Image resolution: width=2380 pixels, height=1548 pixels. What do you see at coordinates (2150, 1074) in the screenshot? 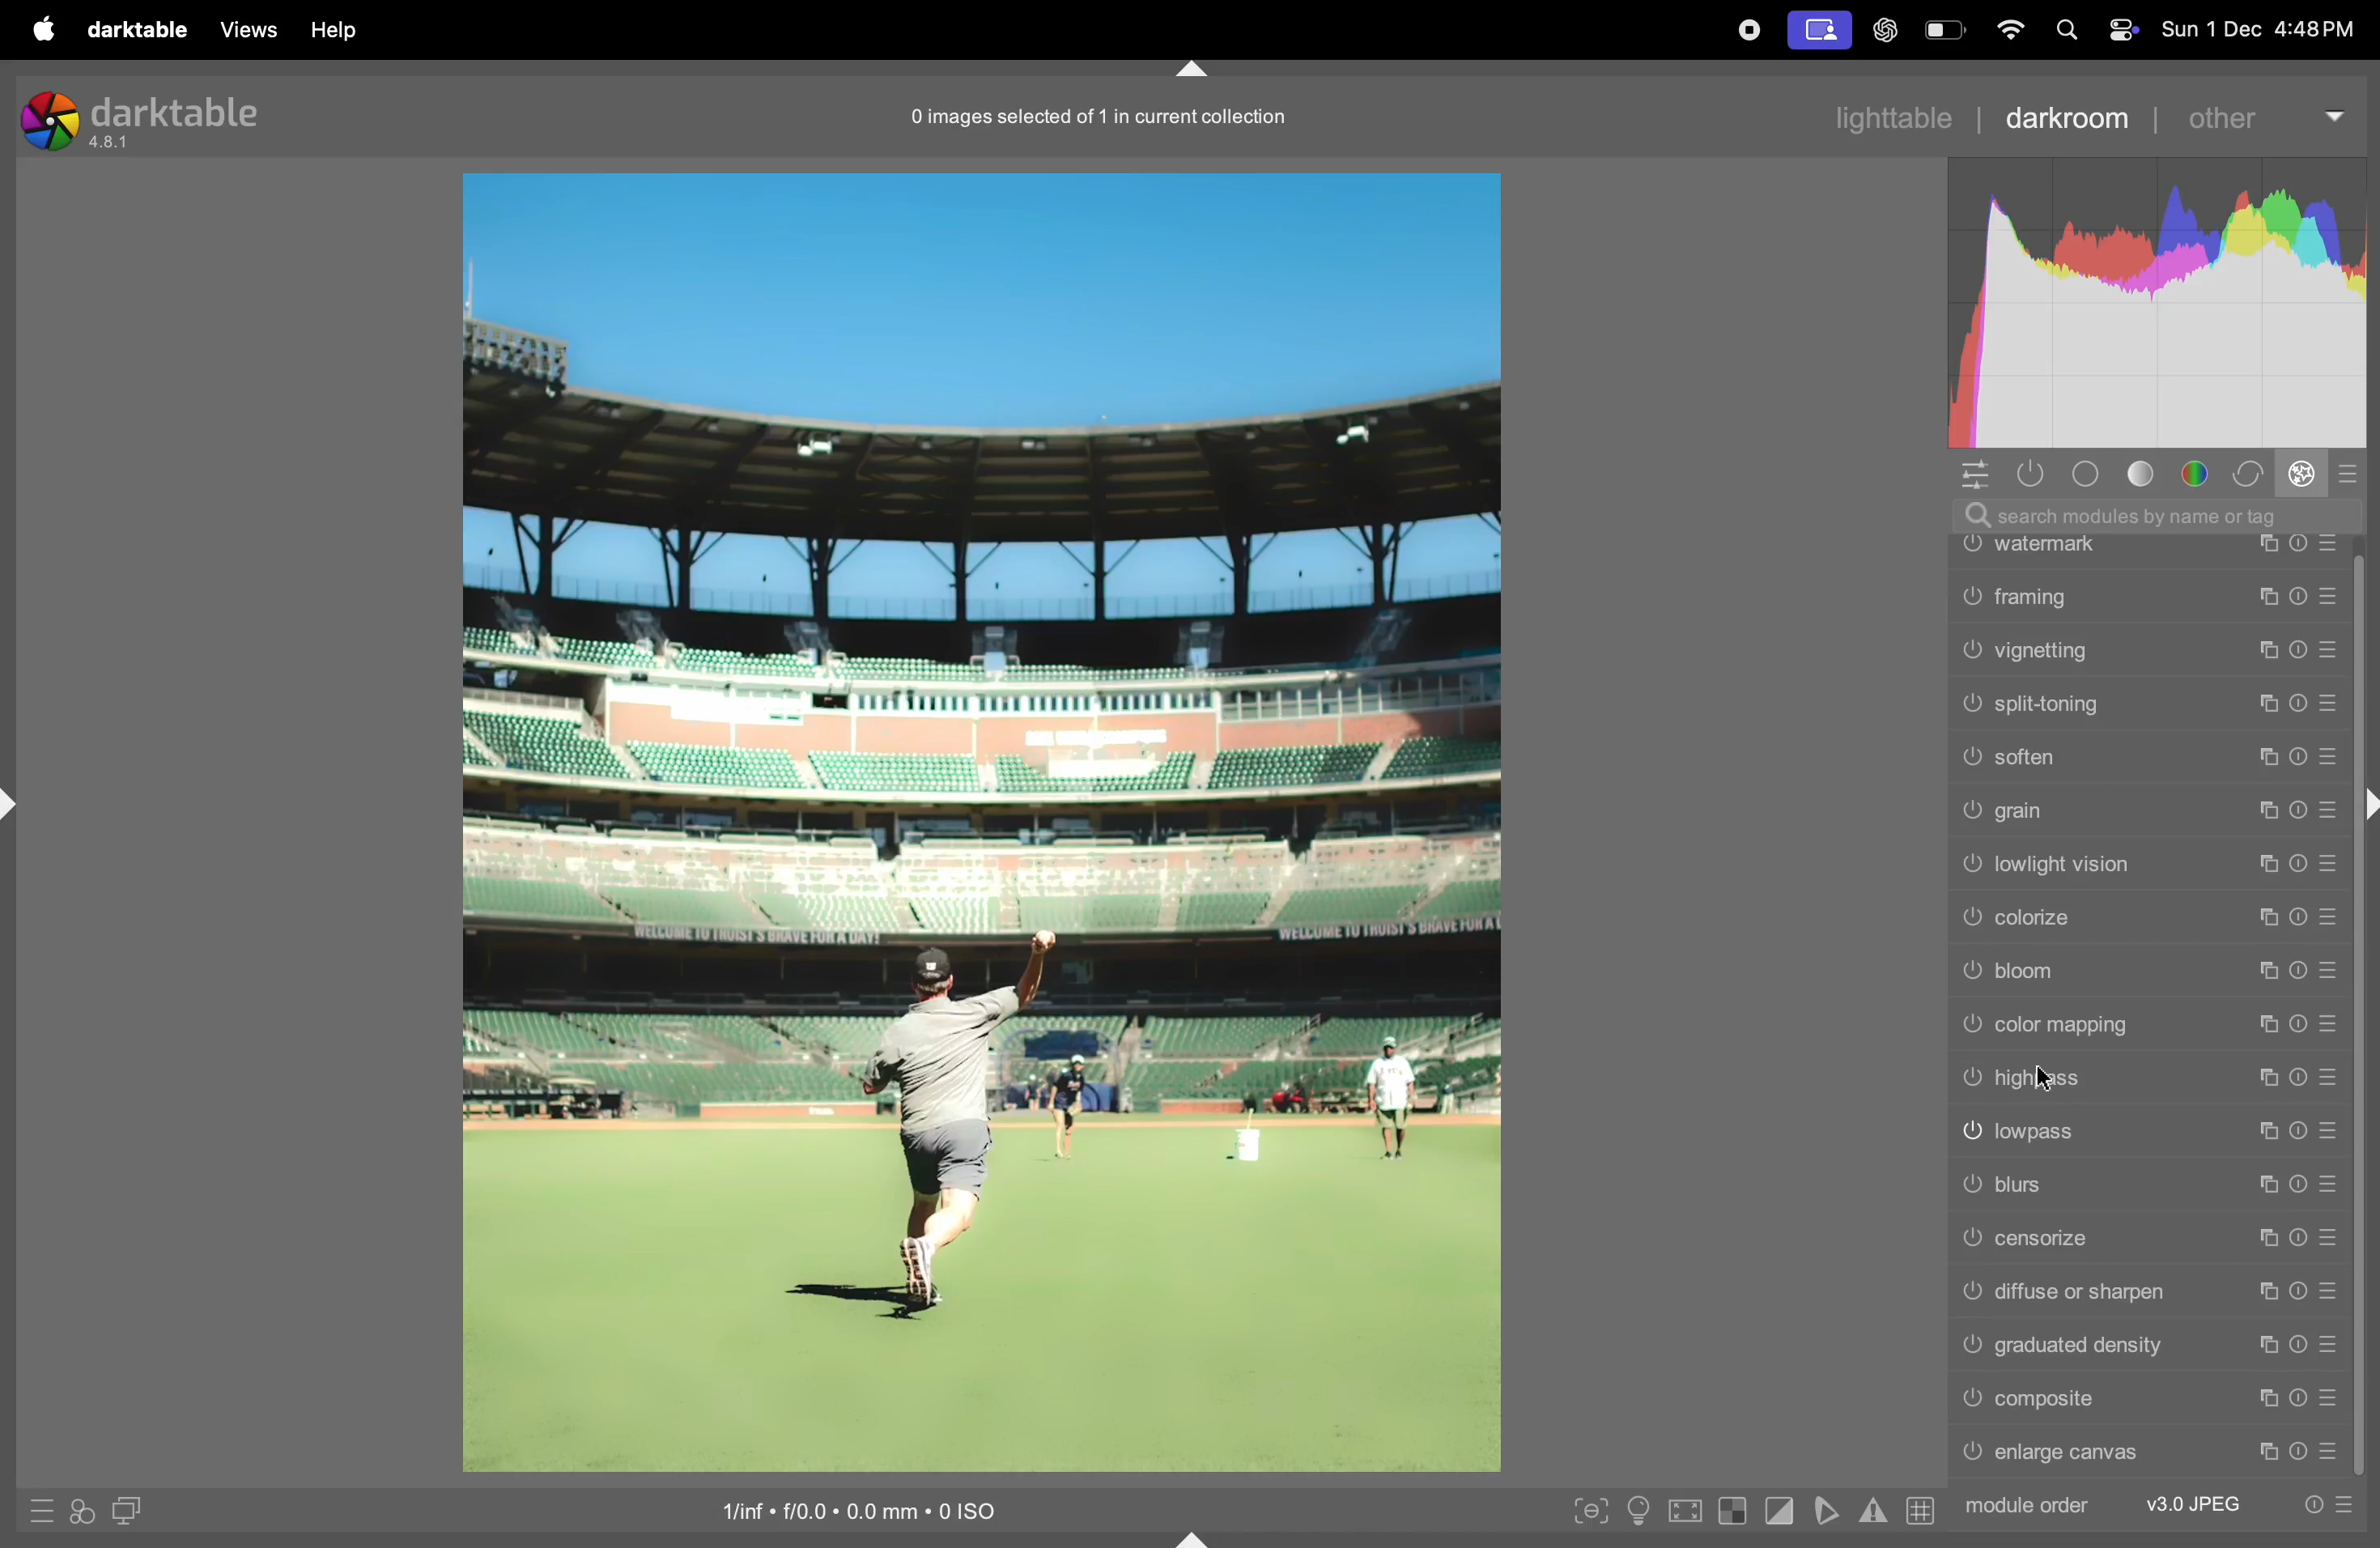
I see `highpass` at bounding box center [2150, 1074].